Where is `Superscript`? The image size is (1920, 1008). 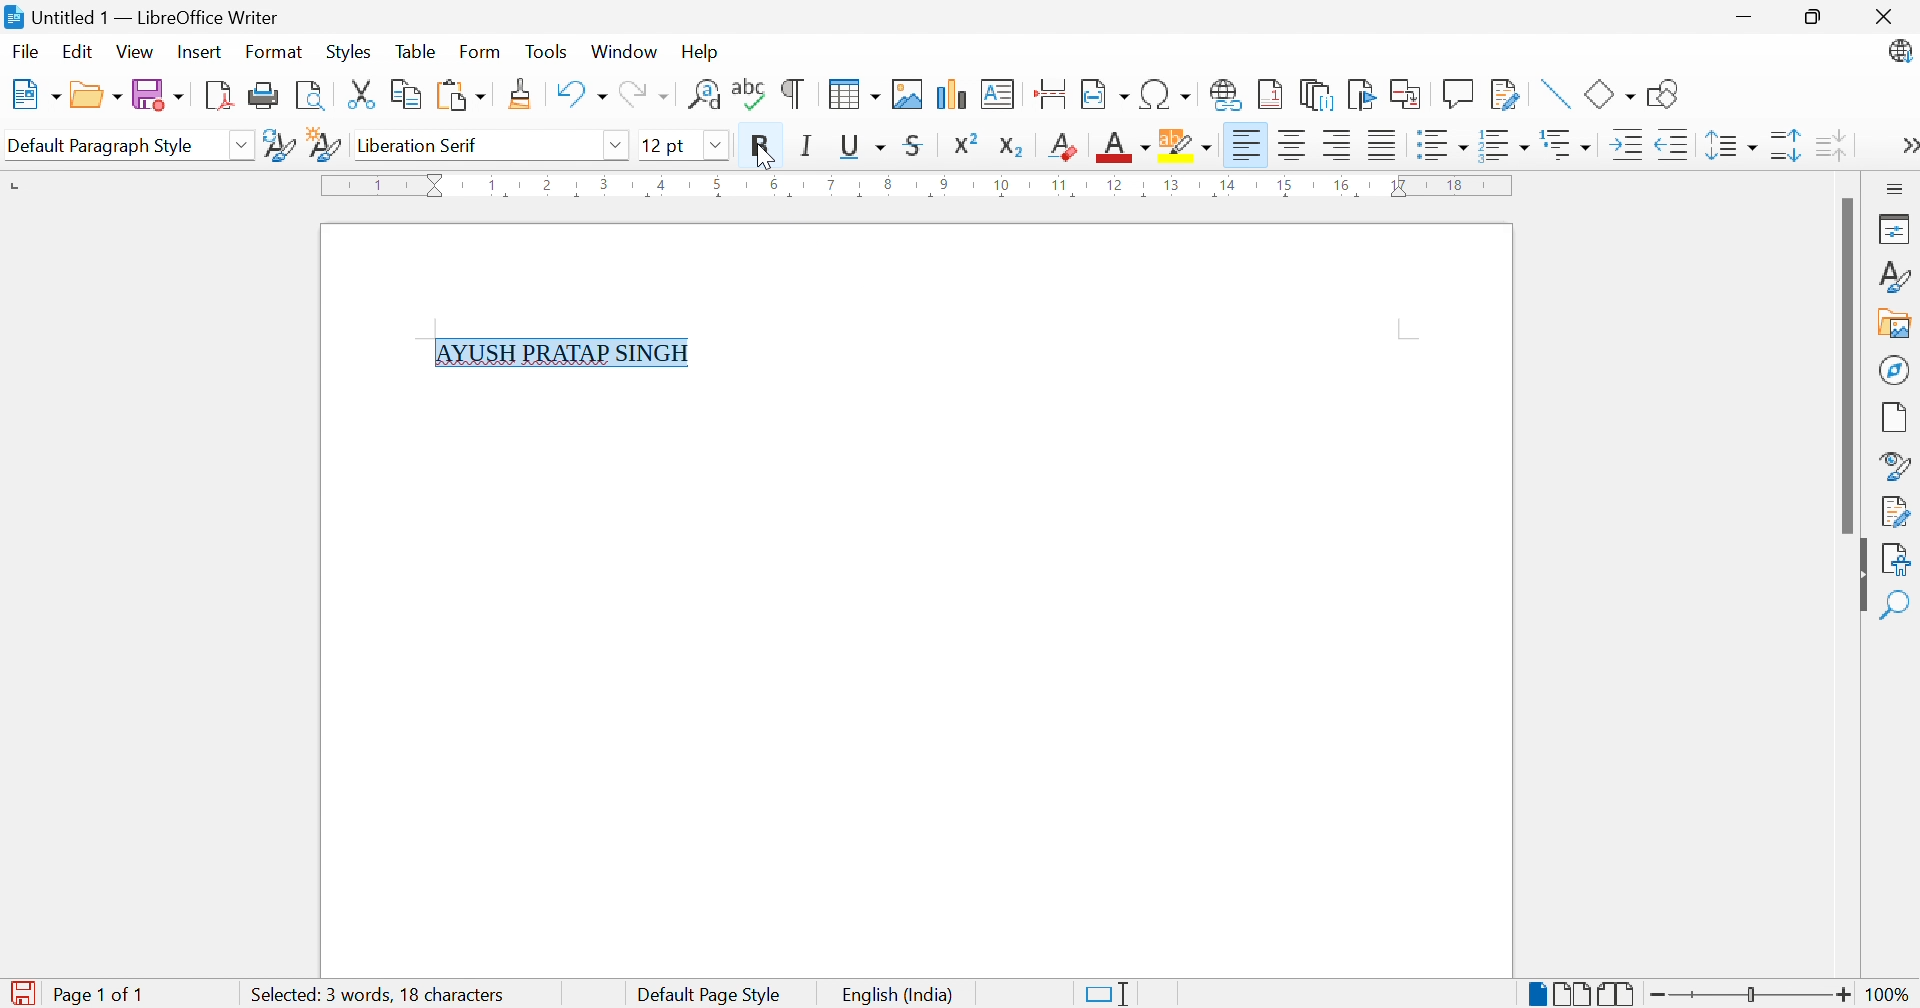 Superscript is located at coordinates (964, 144).